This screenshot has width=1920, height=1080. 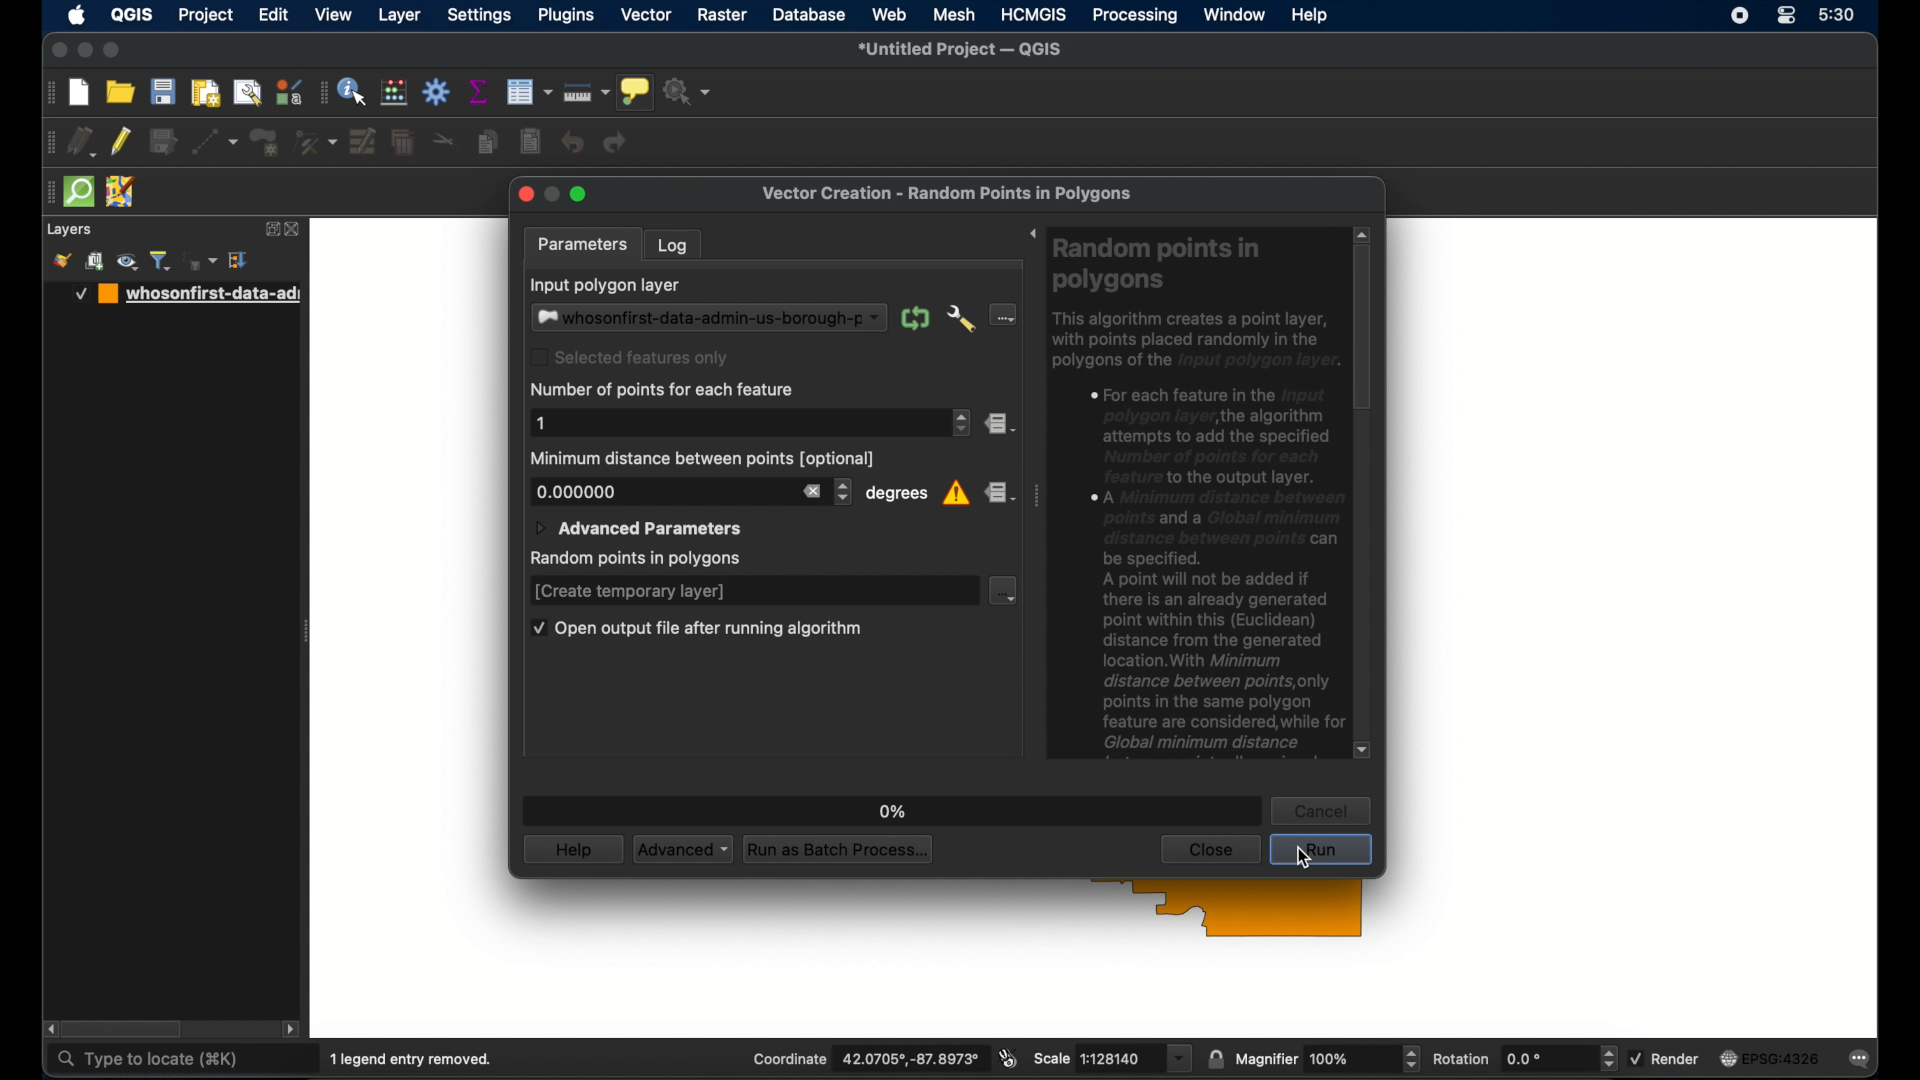 I want to click on toggle extents and  mouse display position , so click(x=1008, y=1057).